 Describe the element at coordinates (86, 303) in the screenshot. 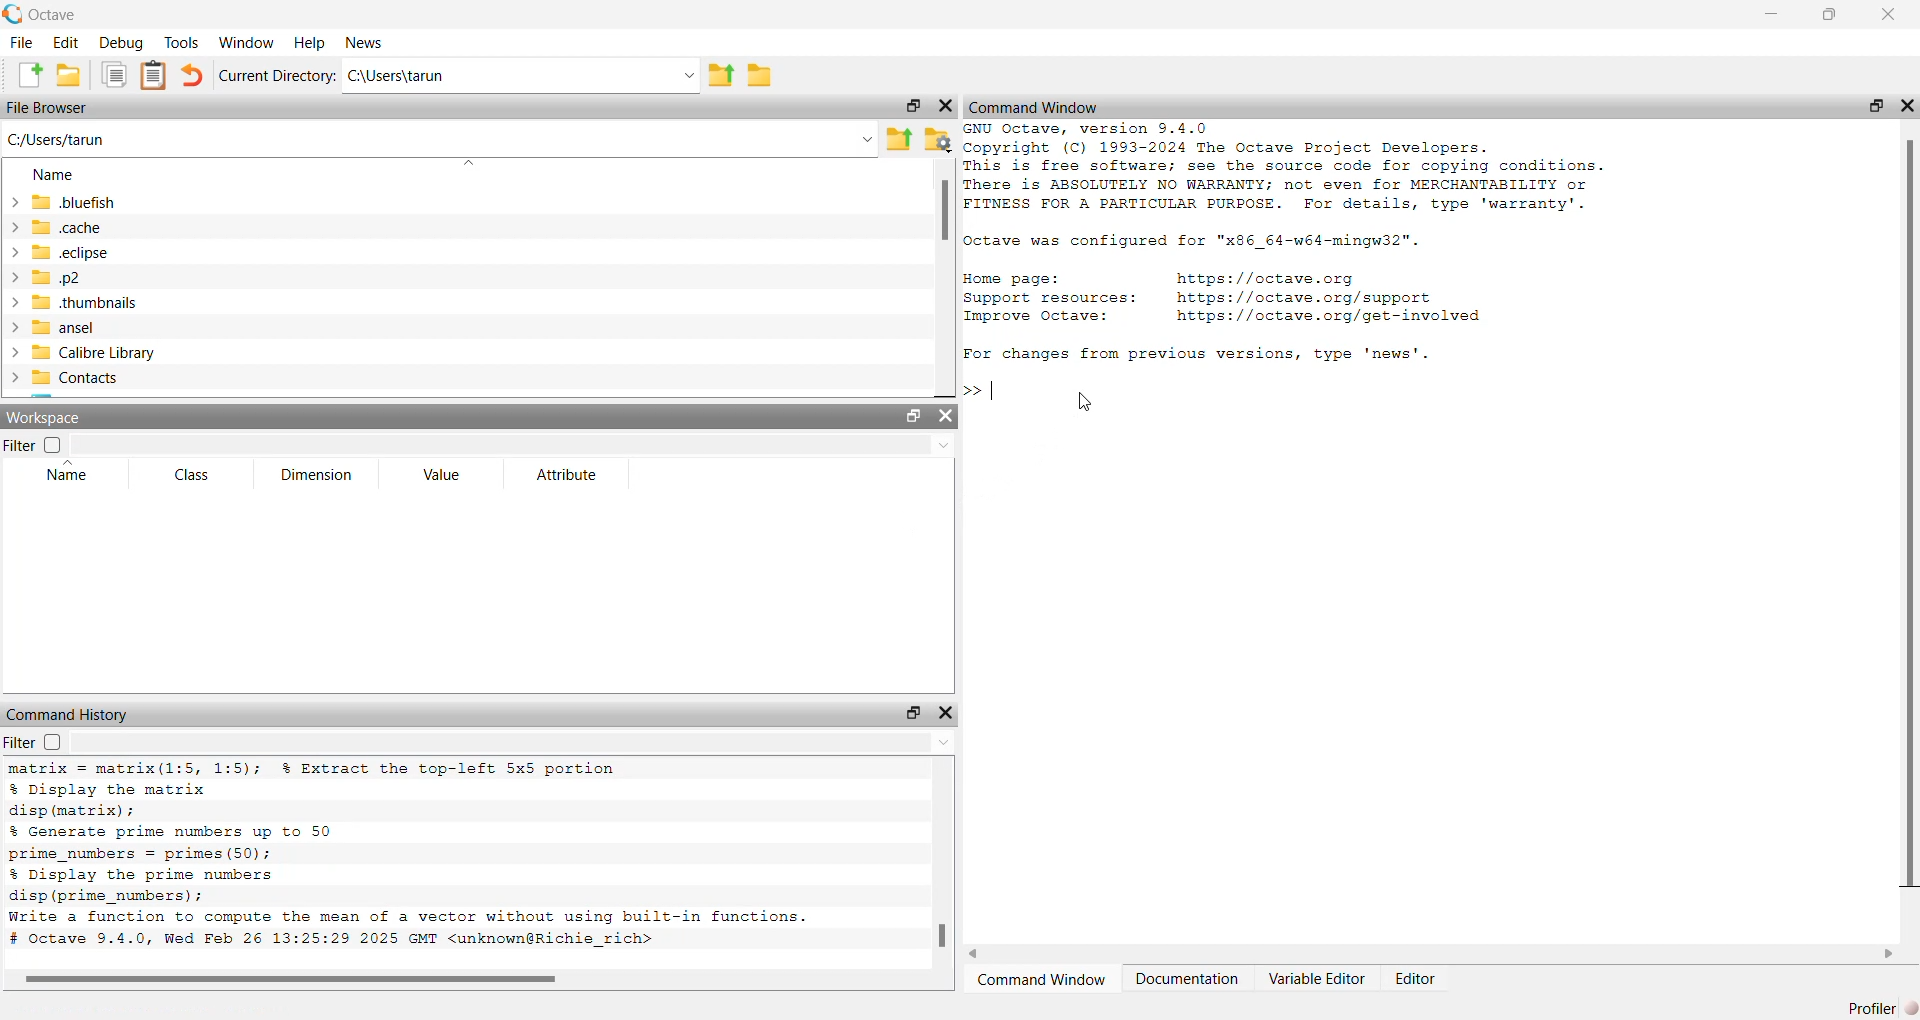

I see `.thumbnails` at that location.